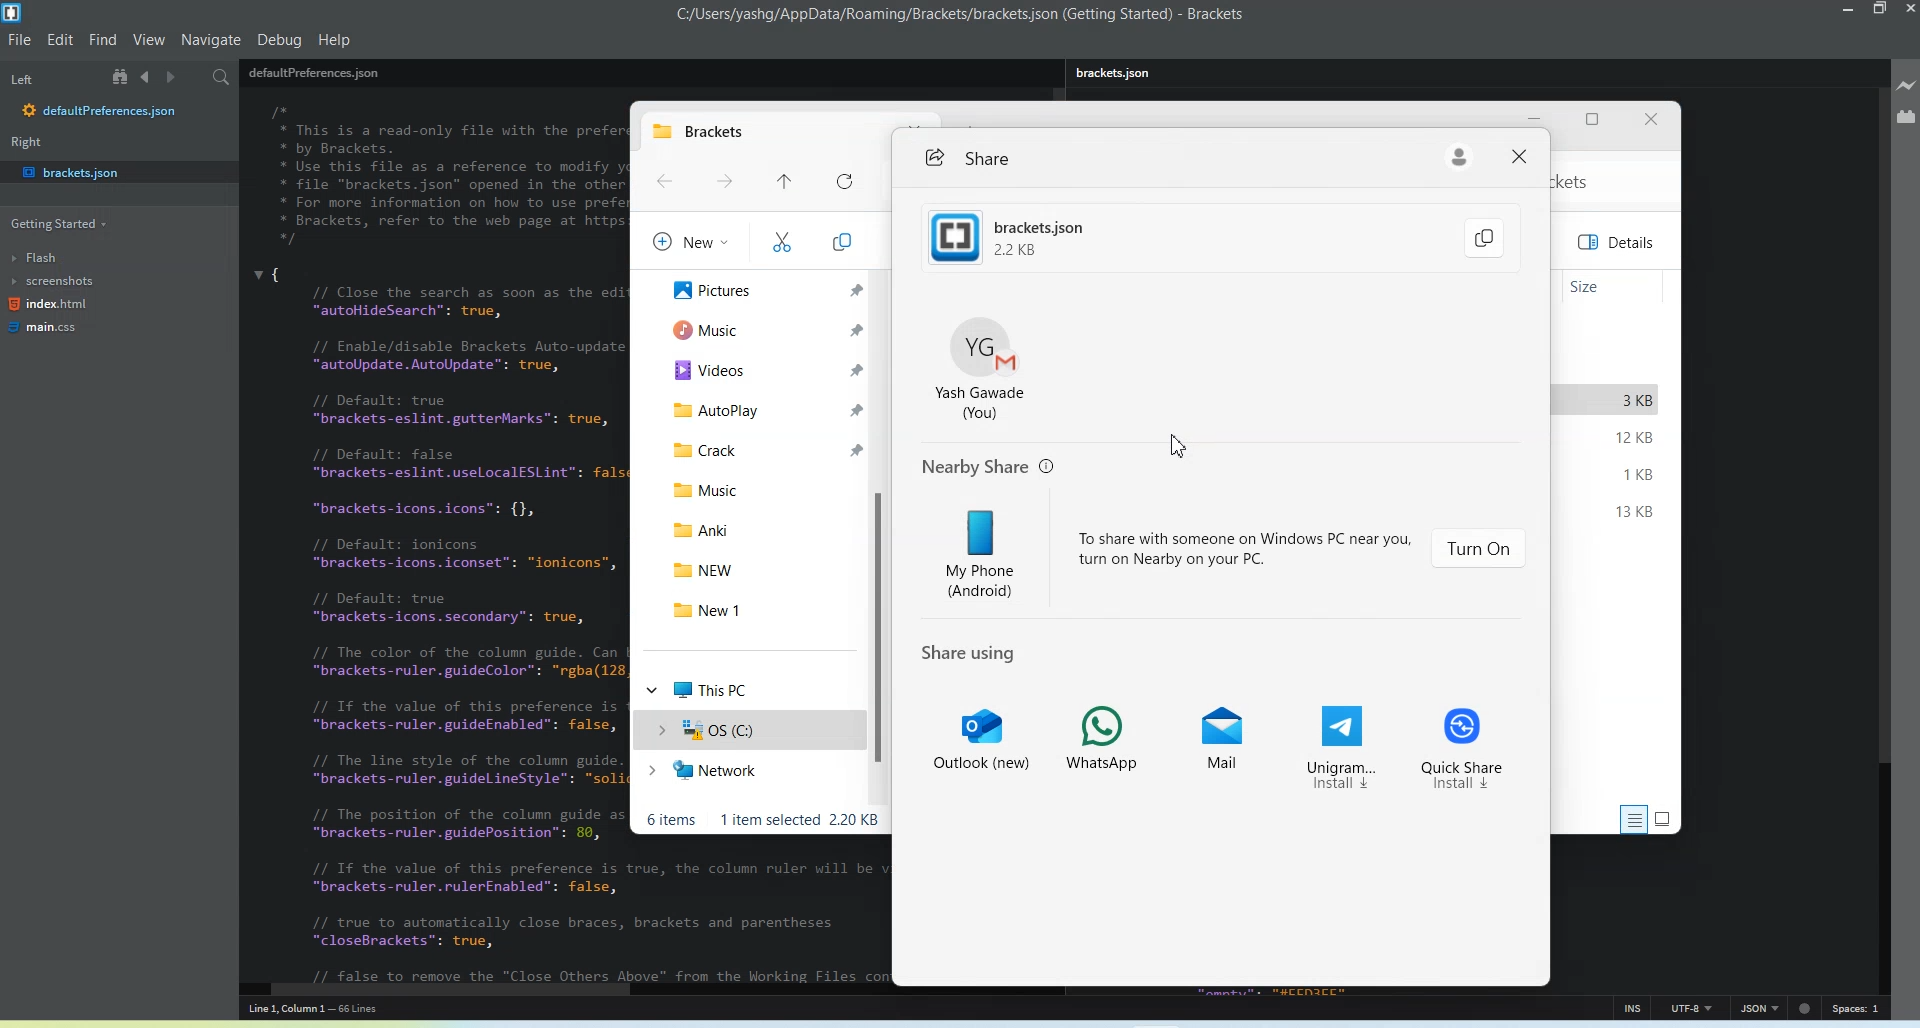  Describe the element at coordinates (48, 307) in the screenshot. I see `index.html` at that location.